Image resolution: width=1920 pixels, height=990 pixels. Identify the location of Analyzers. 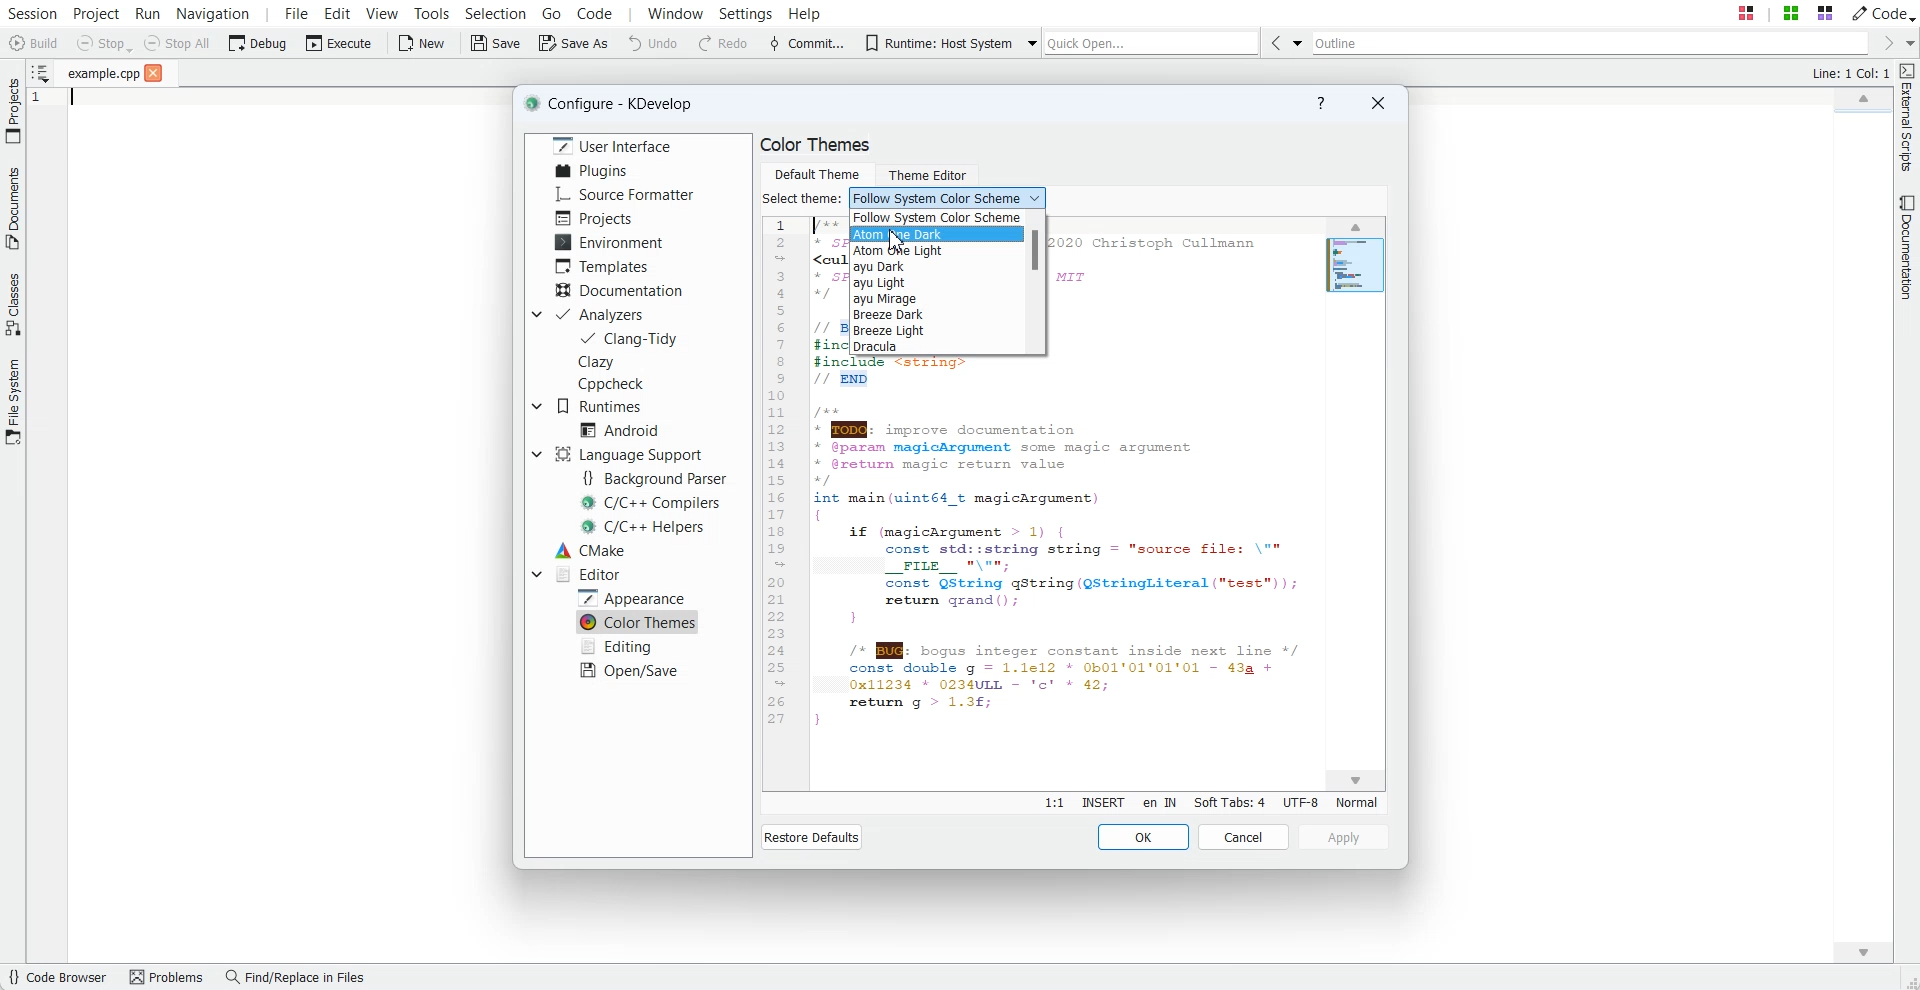
(604, 314).